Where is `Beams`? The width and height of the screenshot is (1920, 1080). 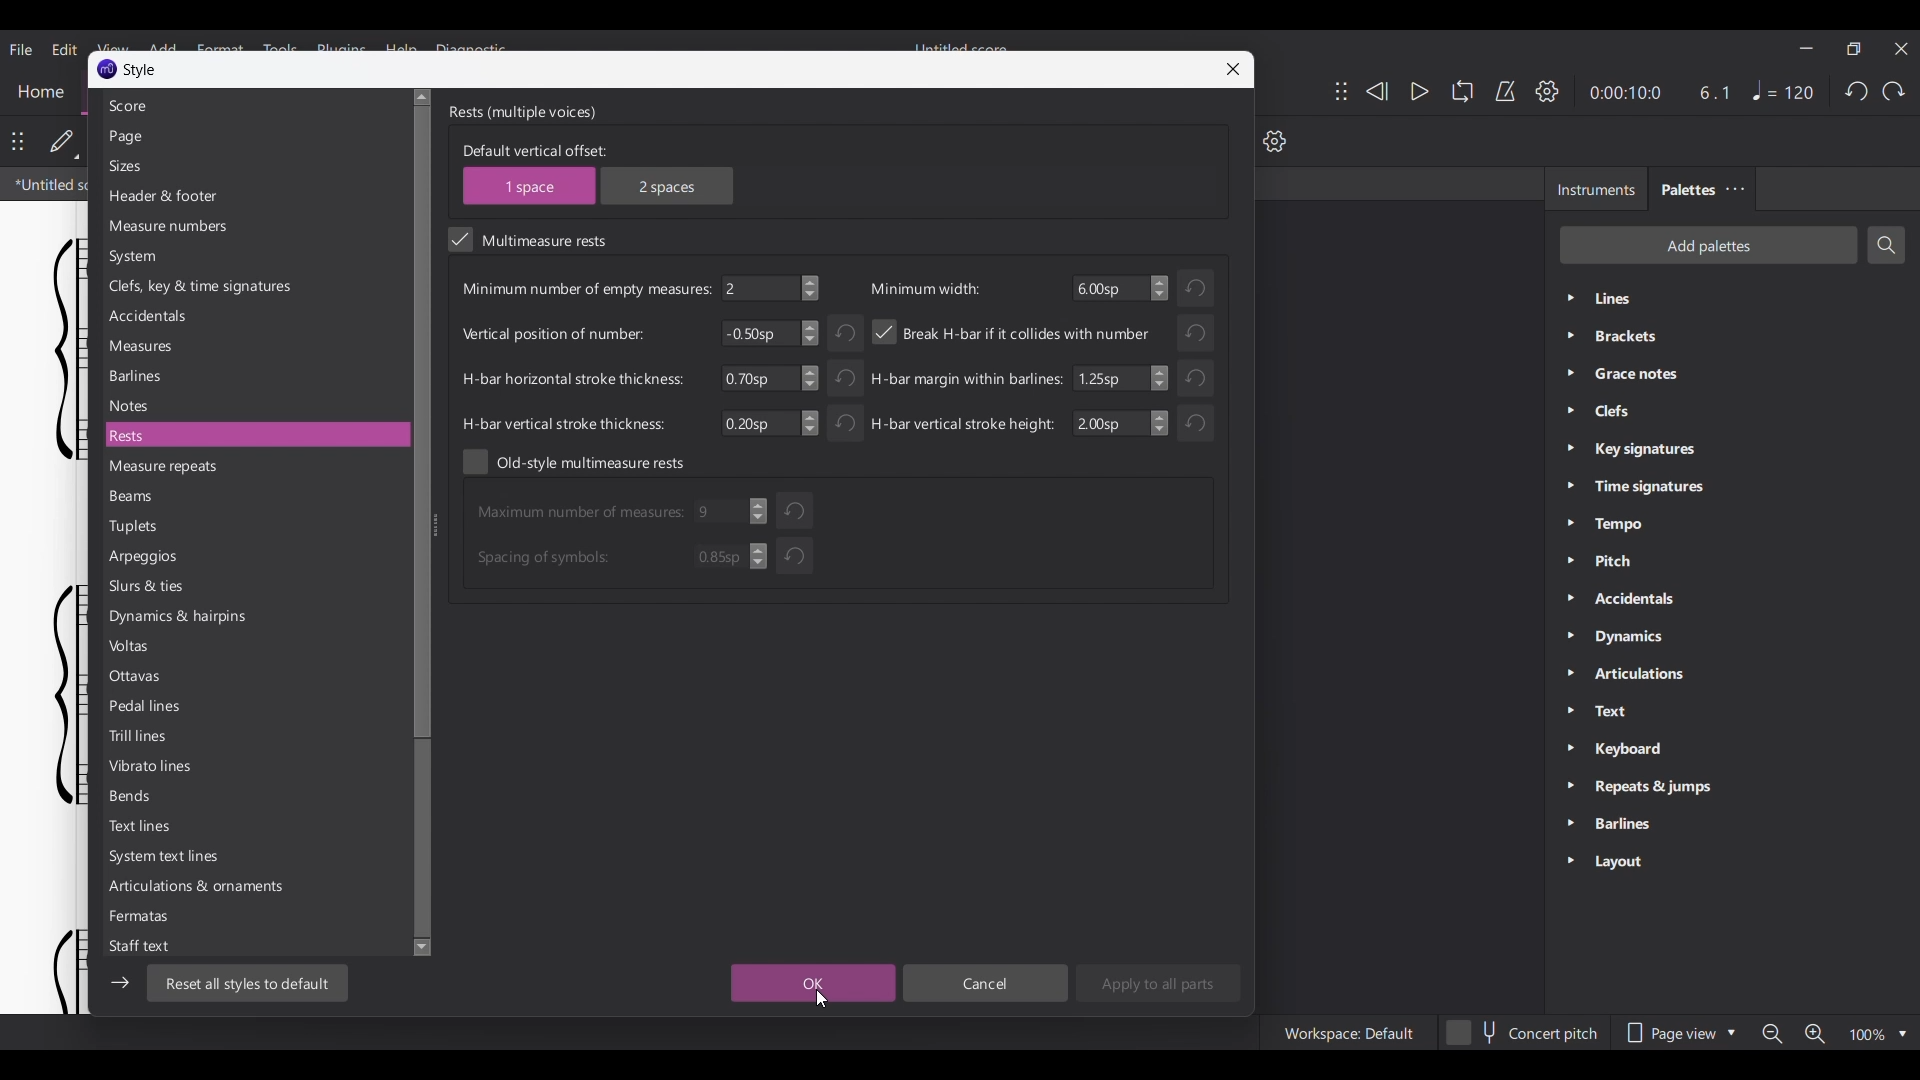 Beams is located at coordinates (254, 497).